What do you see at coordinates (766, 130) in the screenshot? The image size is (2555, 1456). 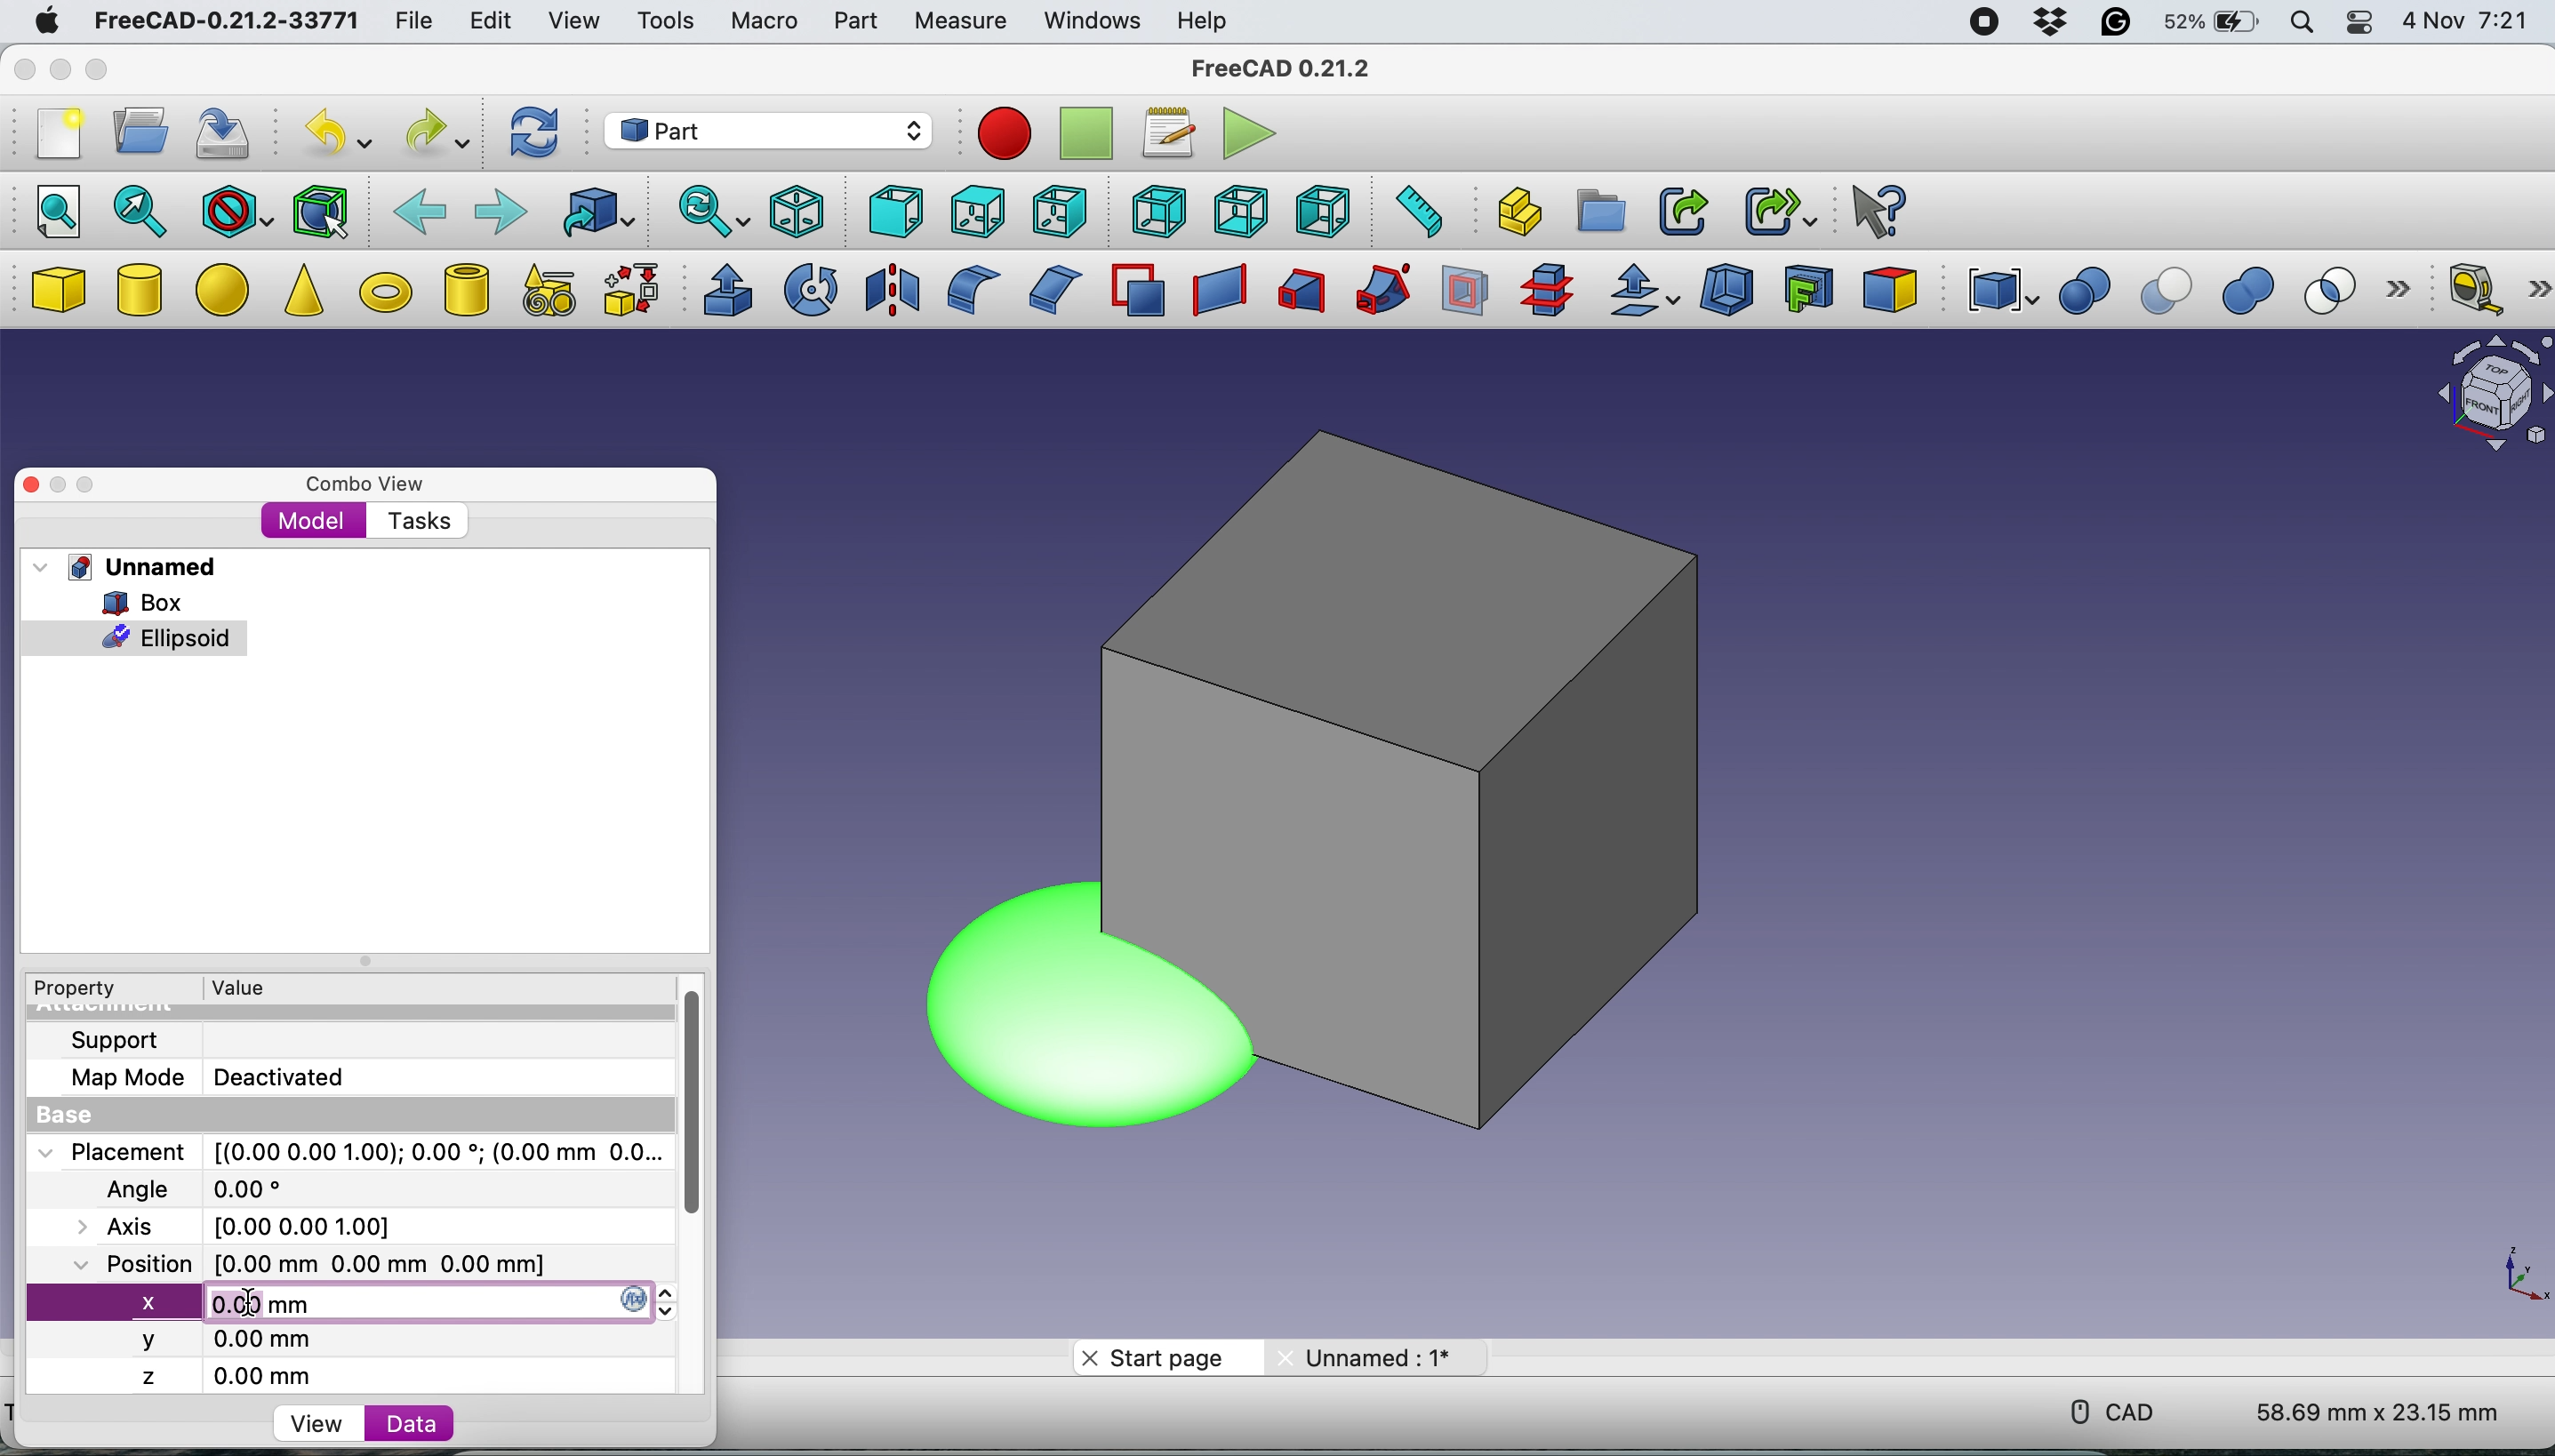 I see `workbench` at bounding box center [766, 130].